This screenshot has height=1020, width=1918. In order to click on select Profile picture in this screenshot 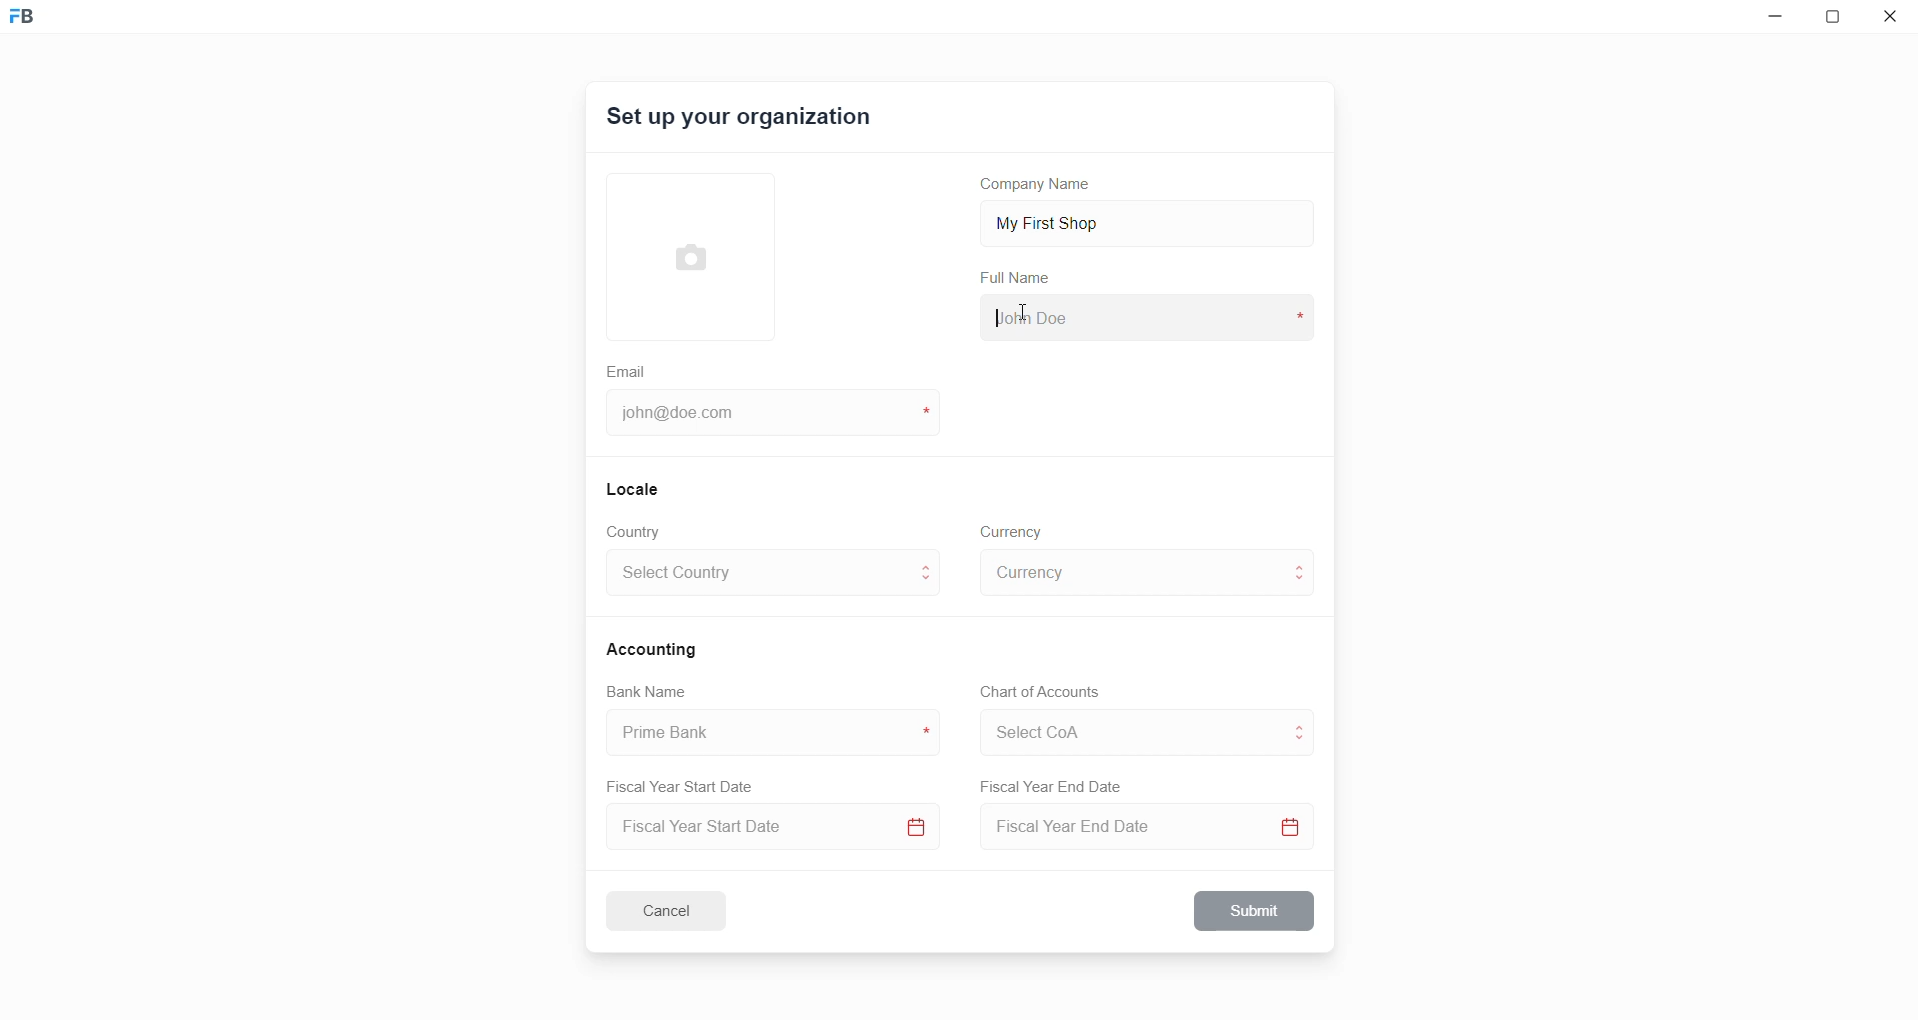, I will do `click(681, 254)`.